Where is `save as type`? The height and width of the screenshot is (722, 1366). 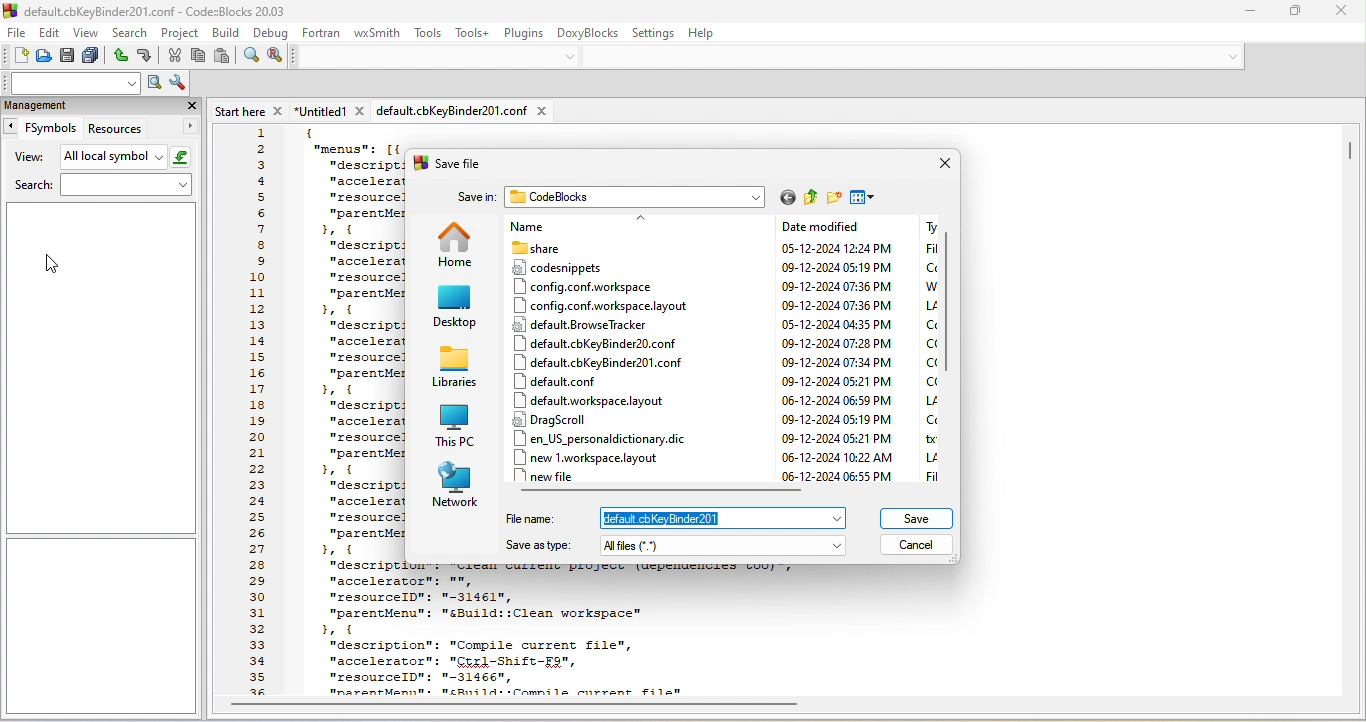
save as type is located at coordinates (728, 546).